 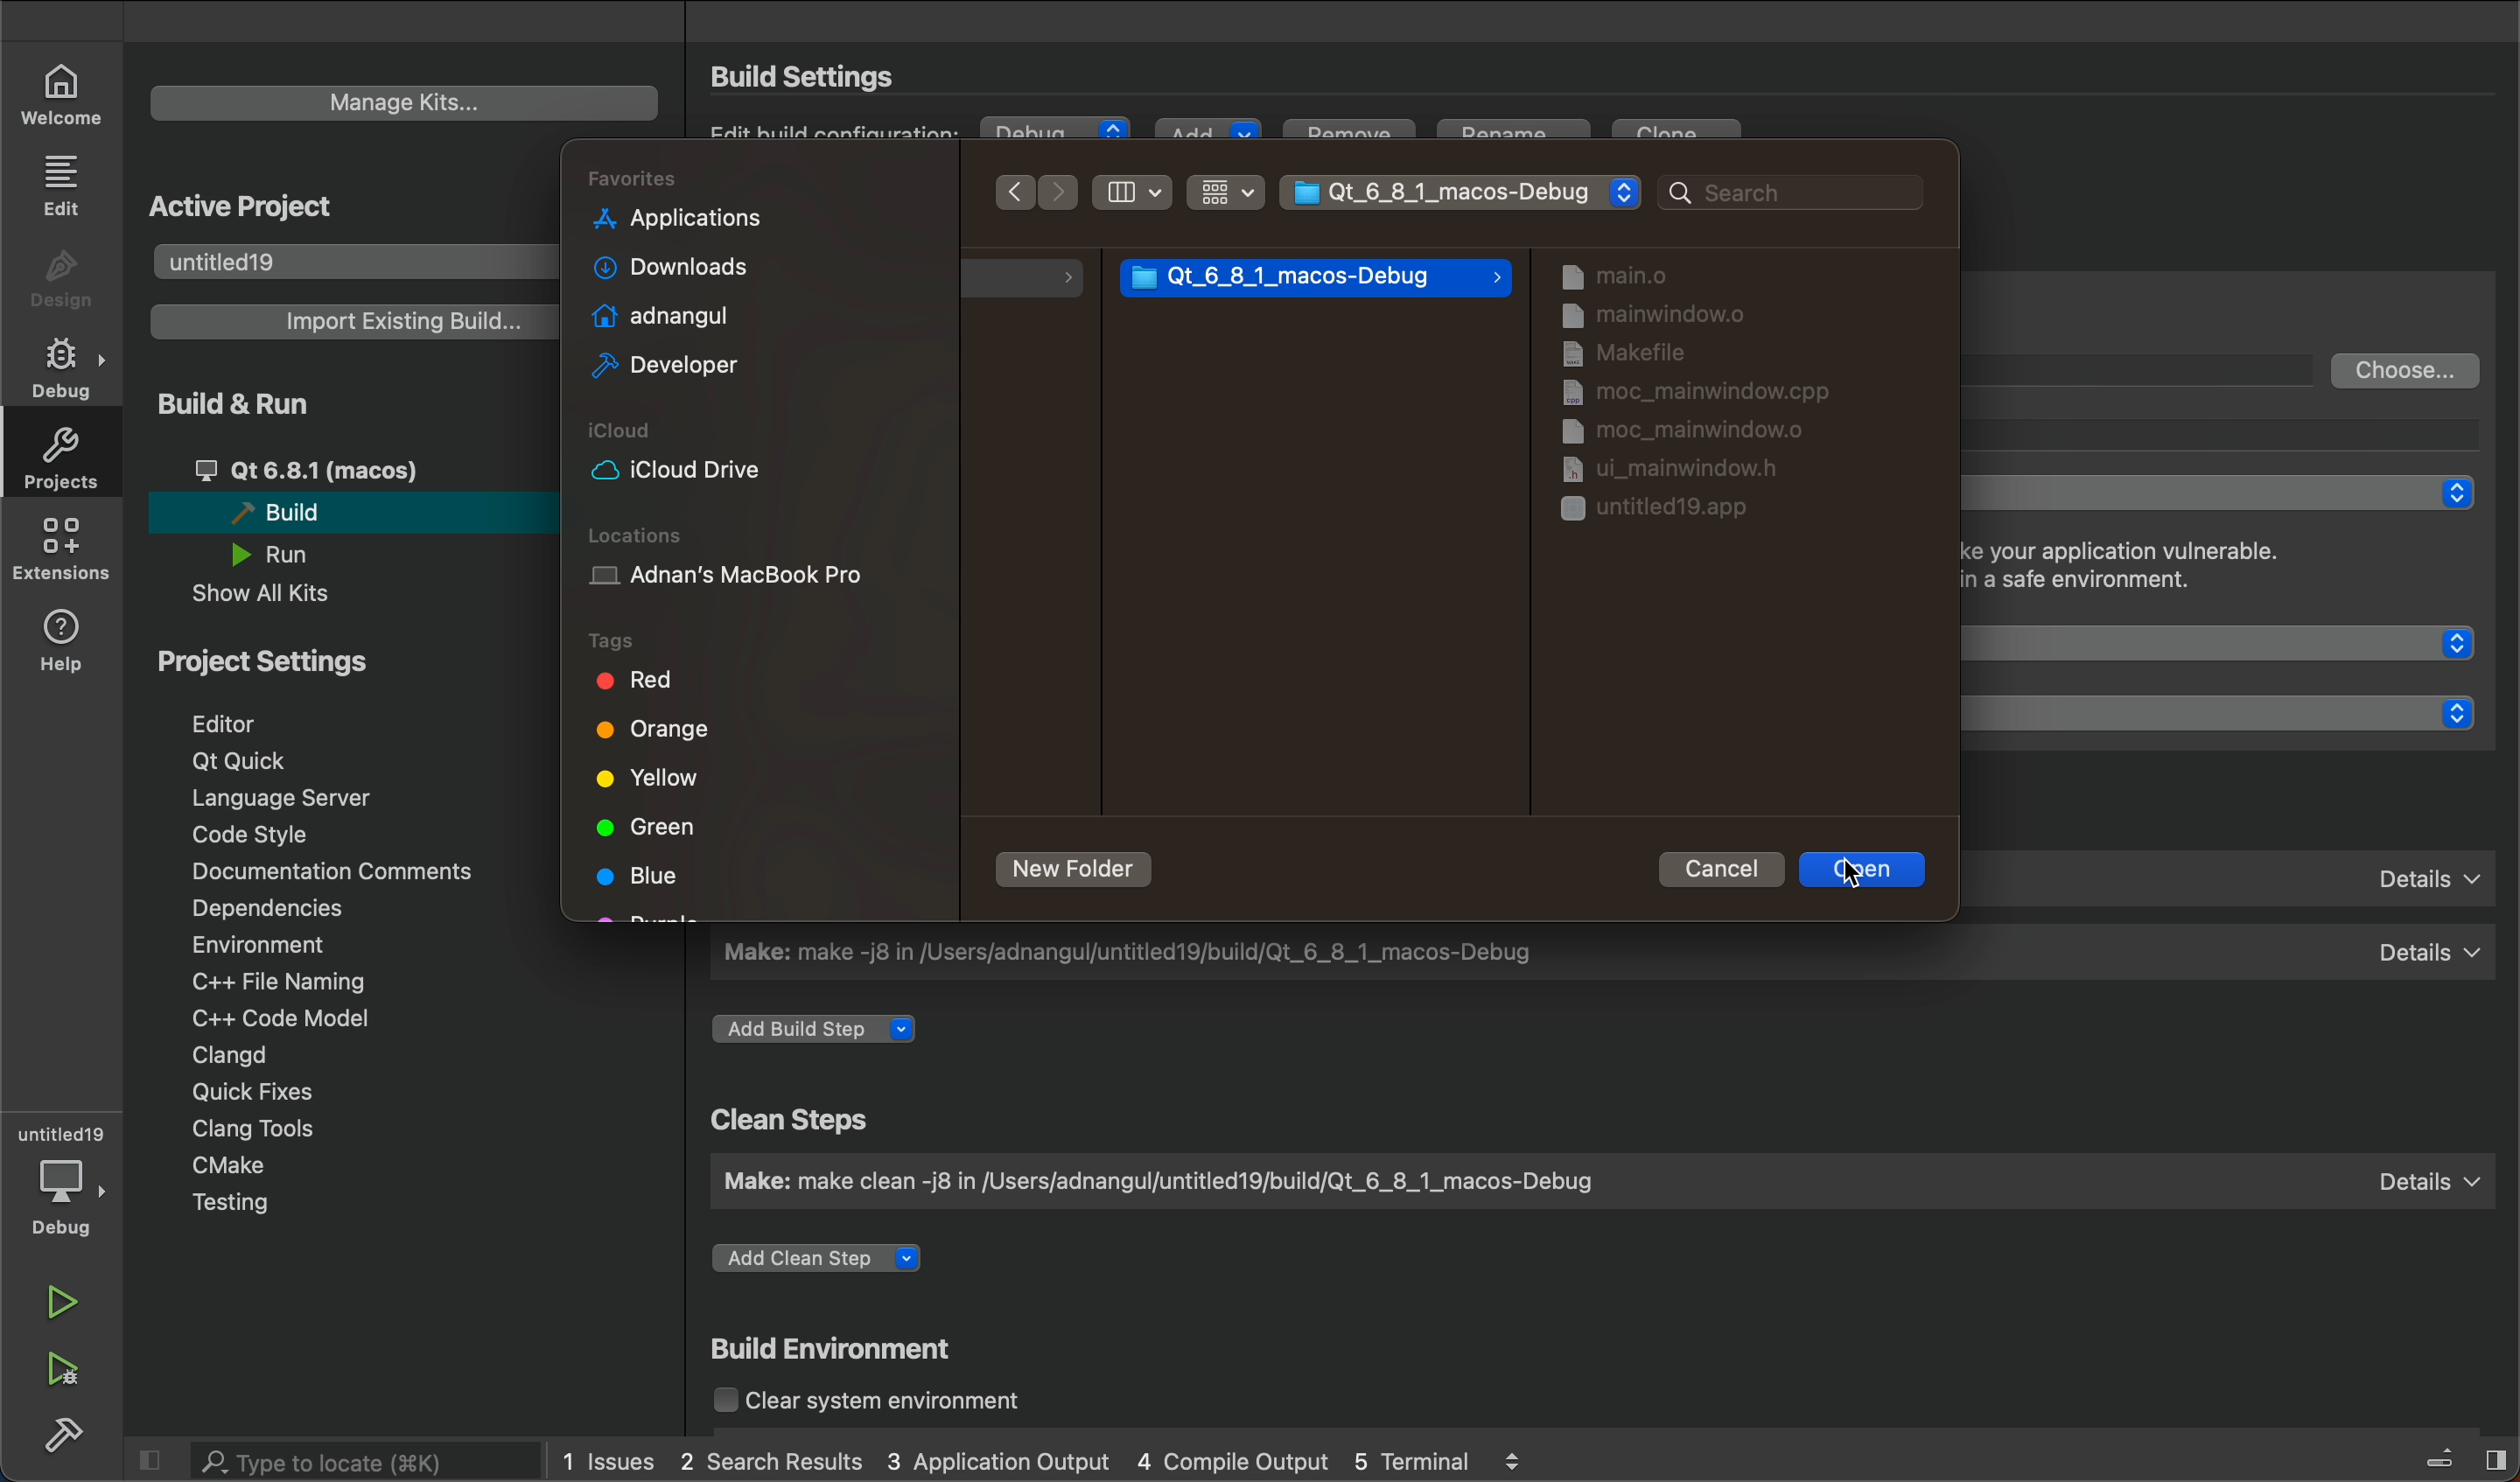 I want to click on debug files, so click(x=1725, y=275).